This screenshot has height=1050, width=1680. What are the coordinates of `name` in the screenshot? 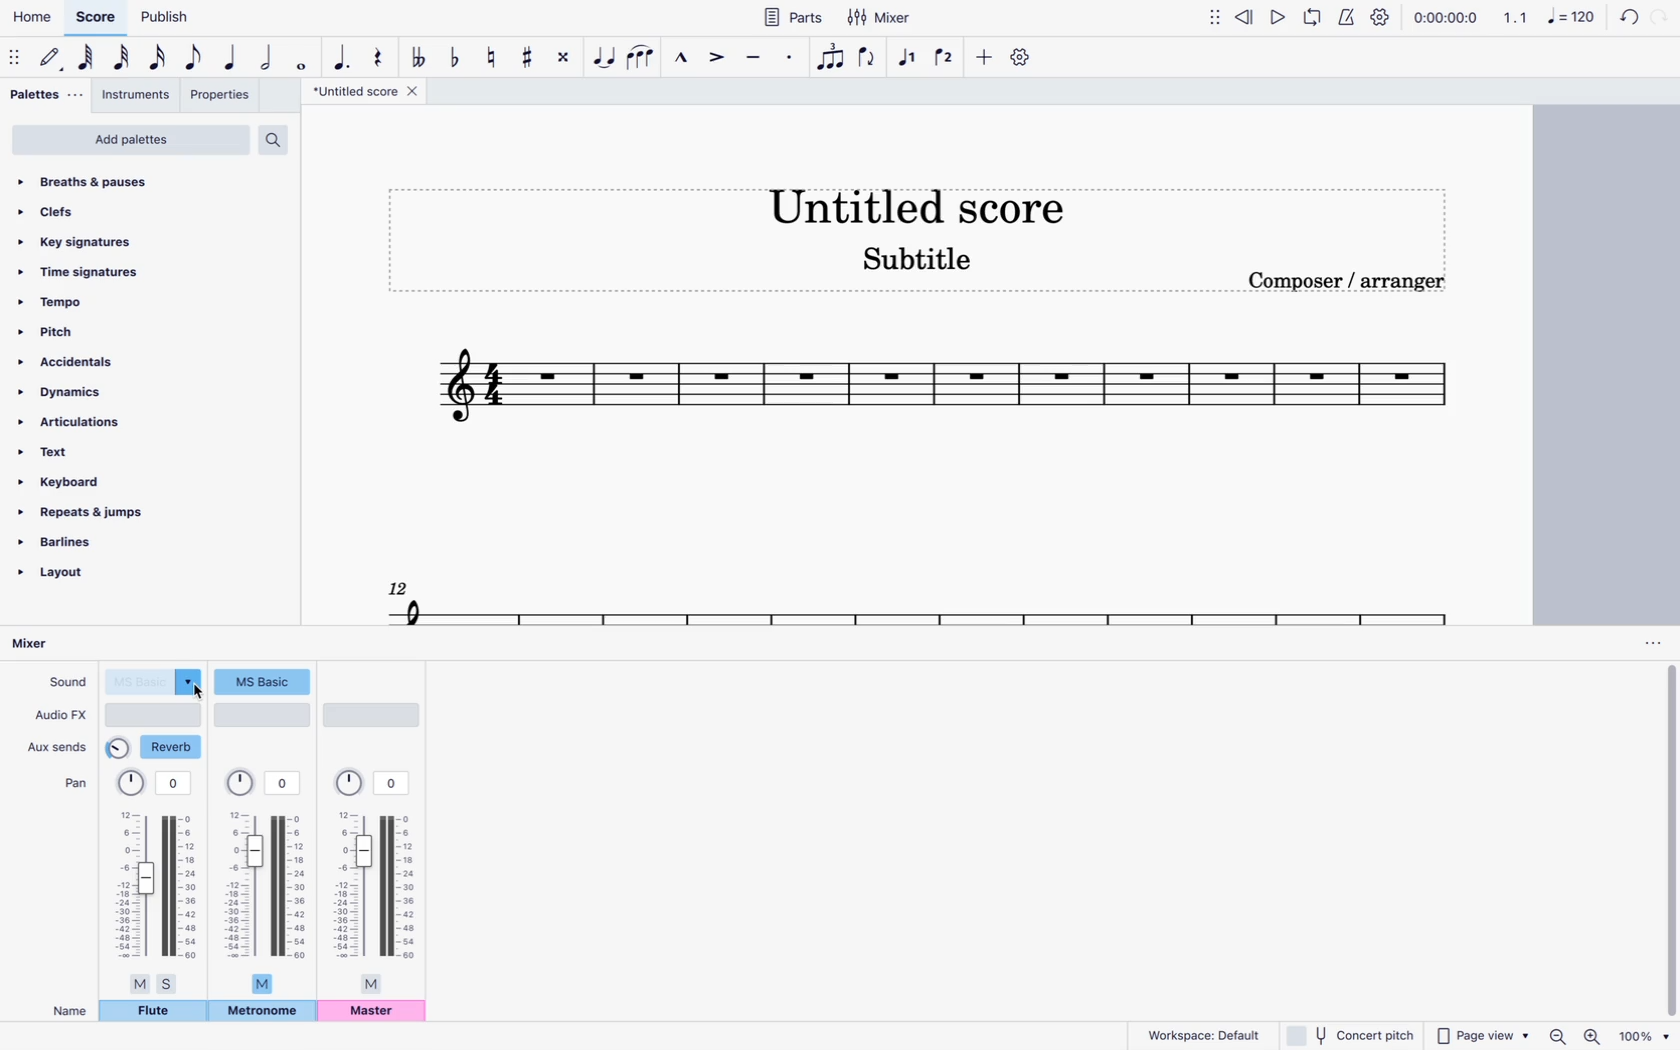 It's located at (70, 1011).